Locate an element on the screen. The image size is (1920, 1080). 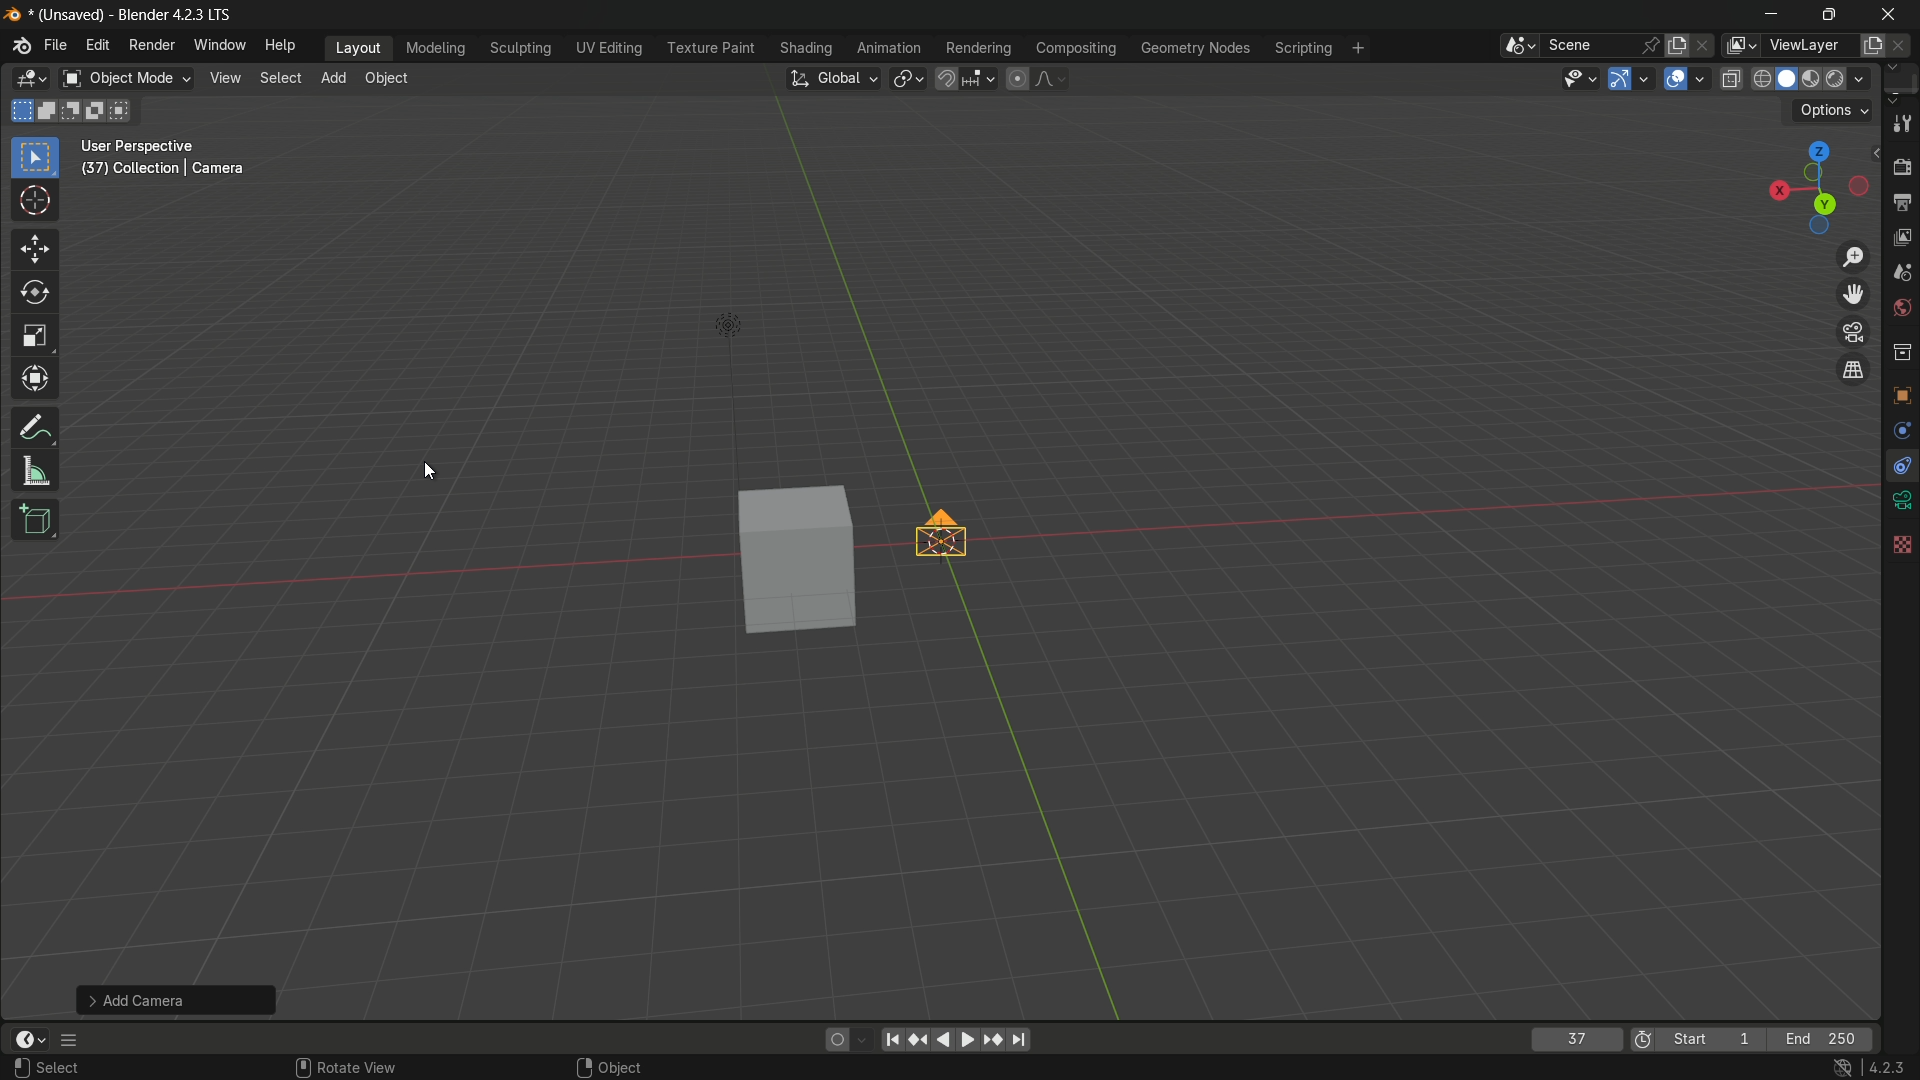
transform is located at coordinates (35, 382).